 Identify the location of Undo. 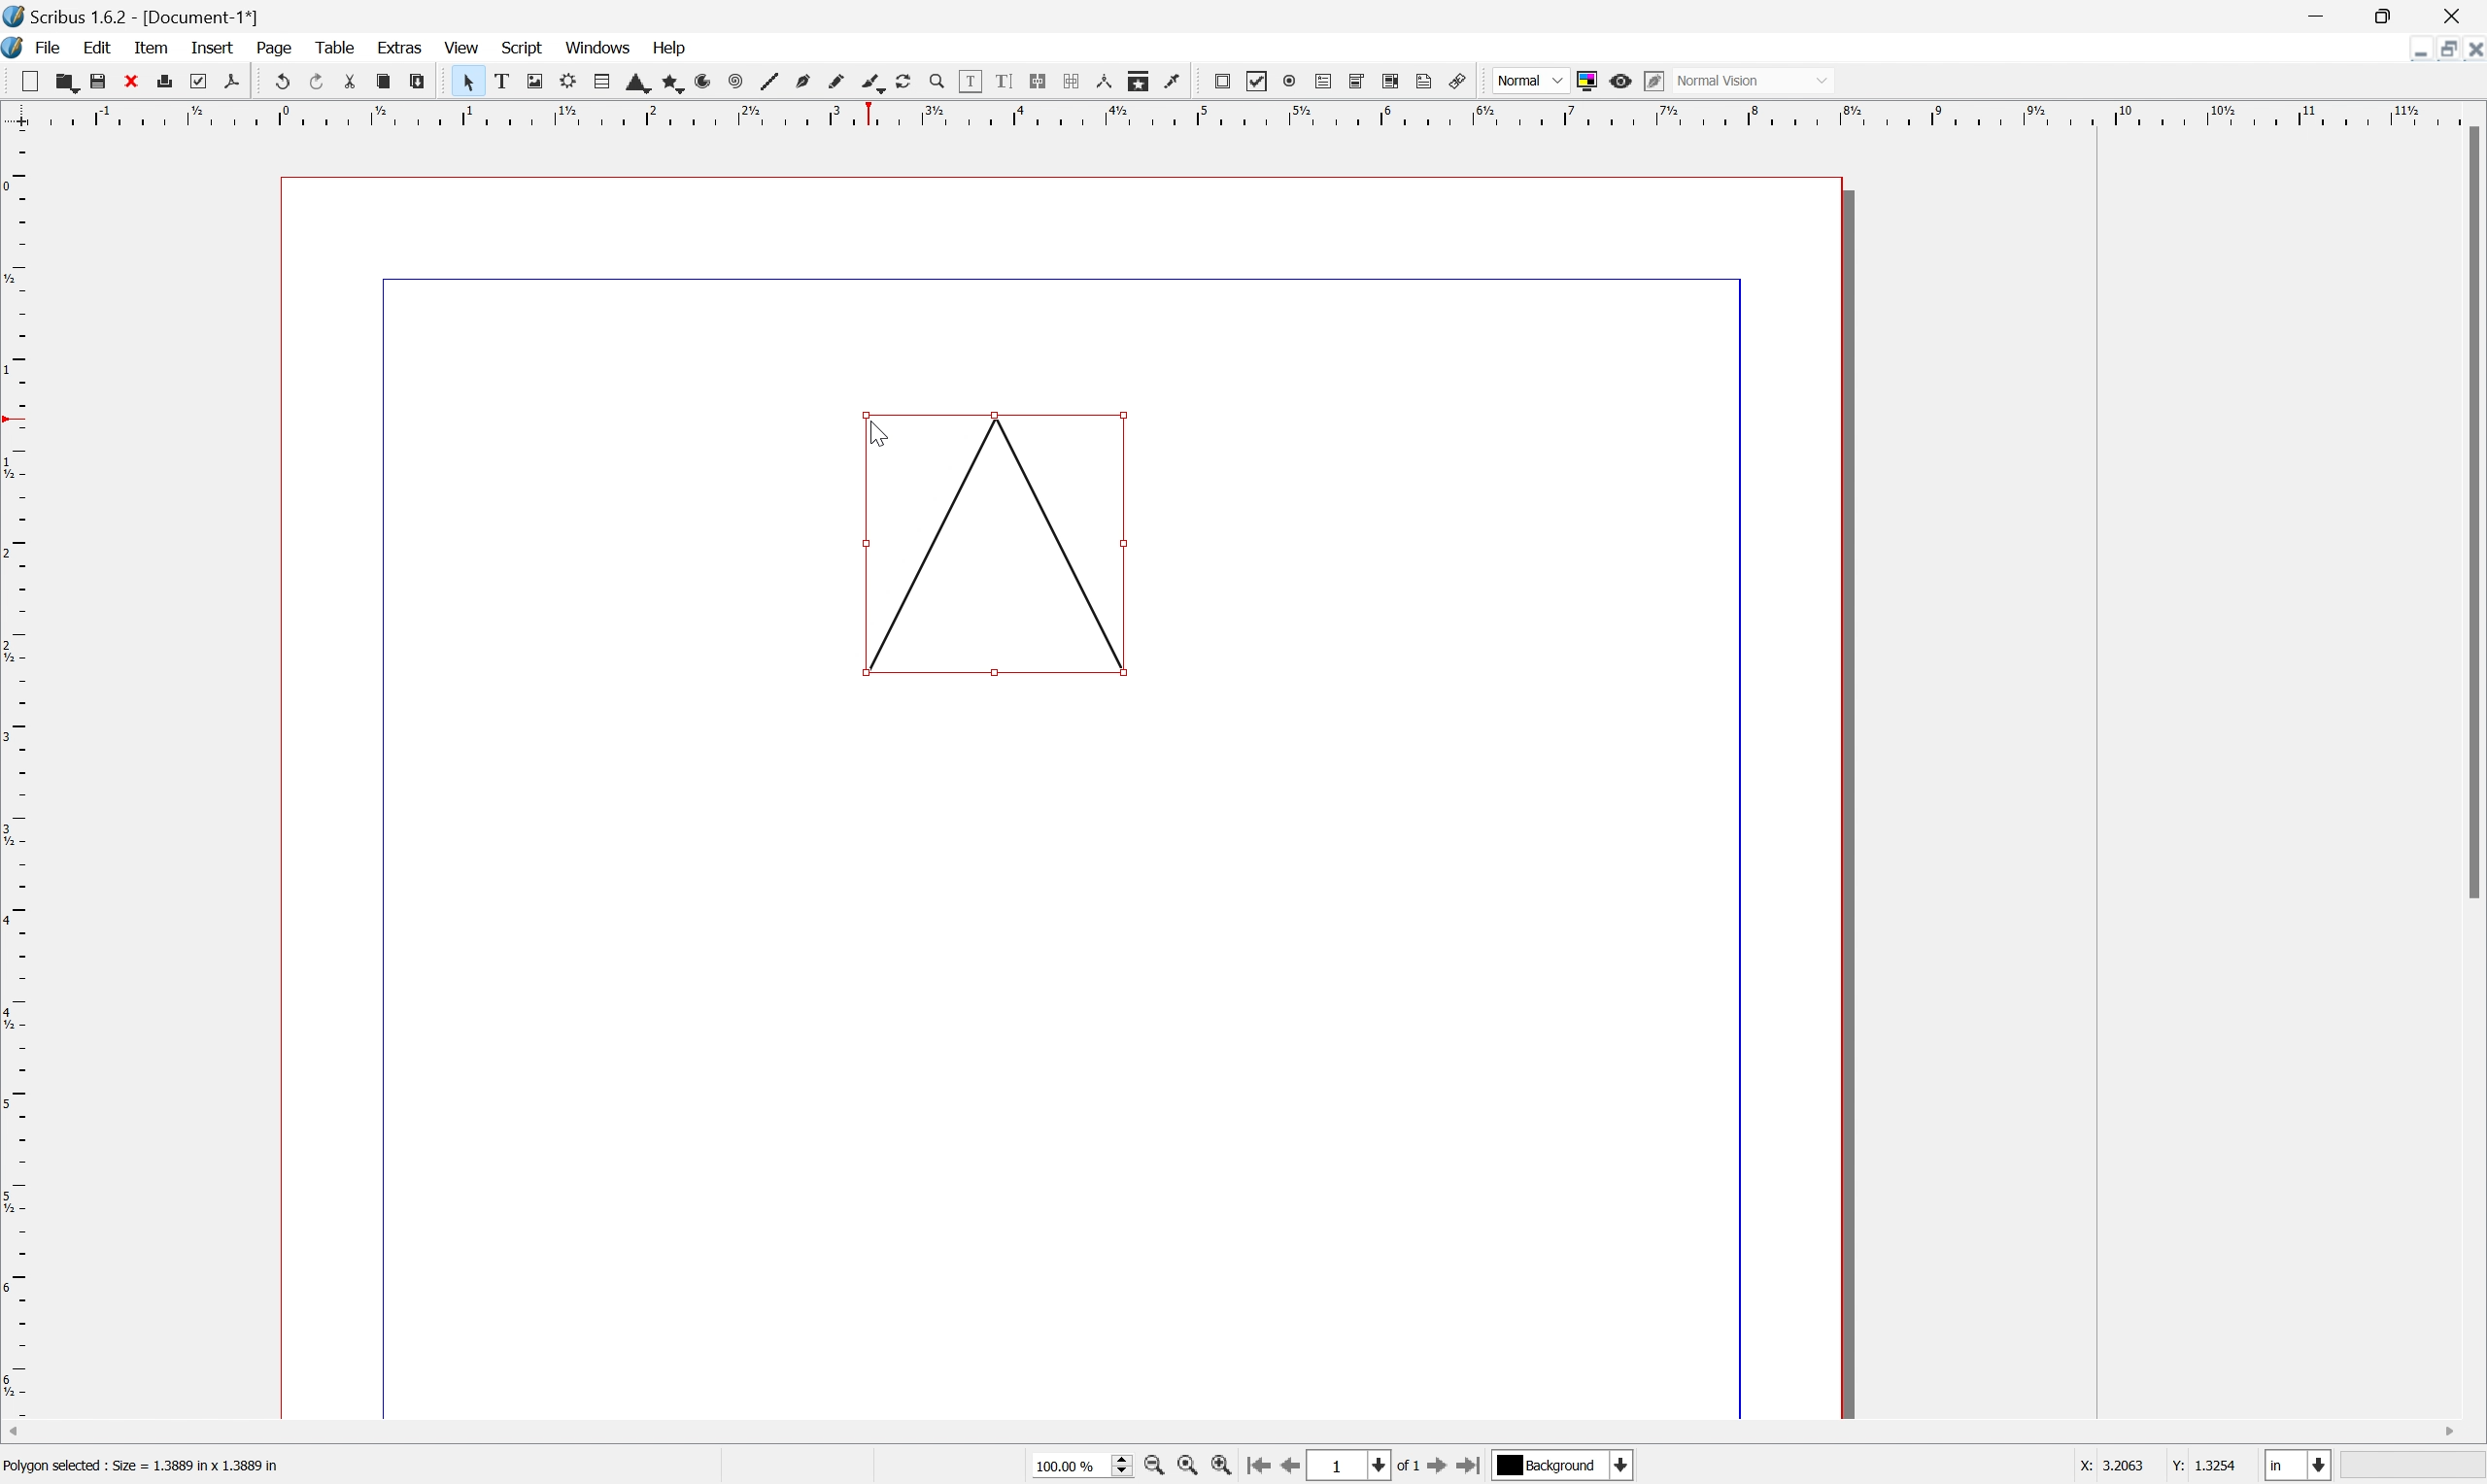
(278, 78).